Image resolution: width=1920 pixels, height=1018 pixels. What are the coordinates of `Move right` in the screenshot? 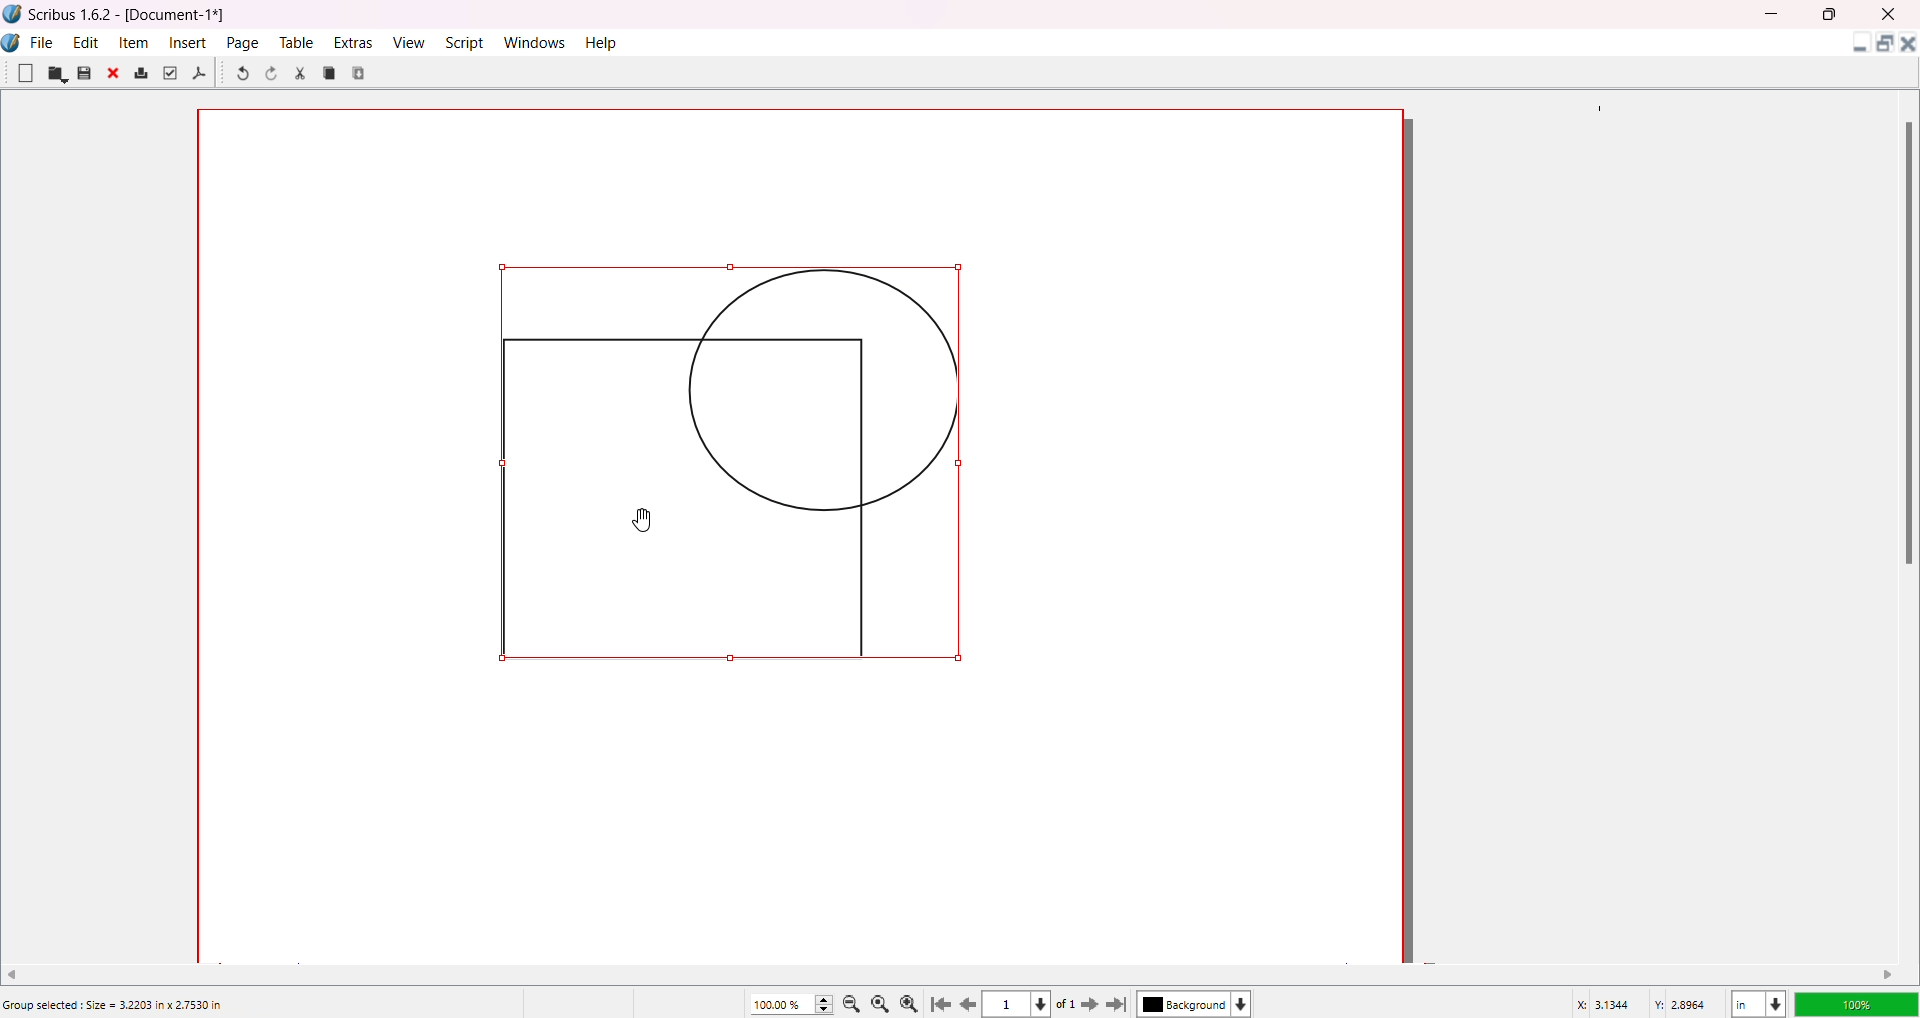 It's located at (1889, 974).